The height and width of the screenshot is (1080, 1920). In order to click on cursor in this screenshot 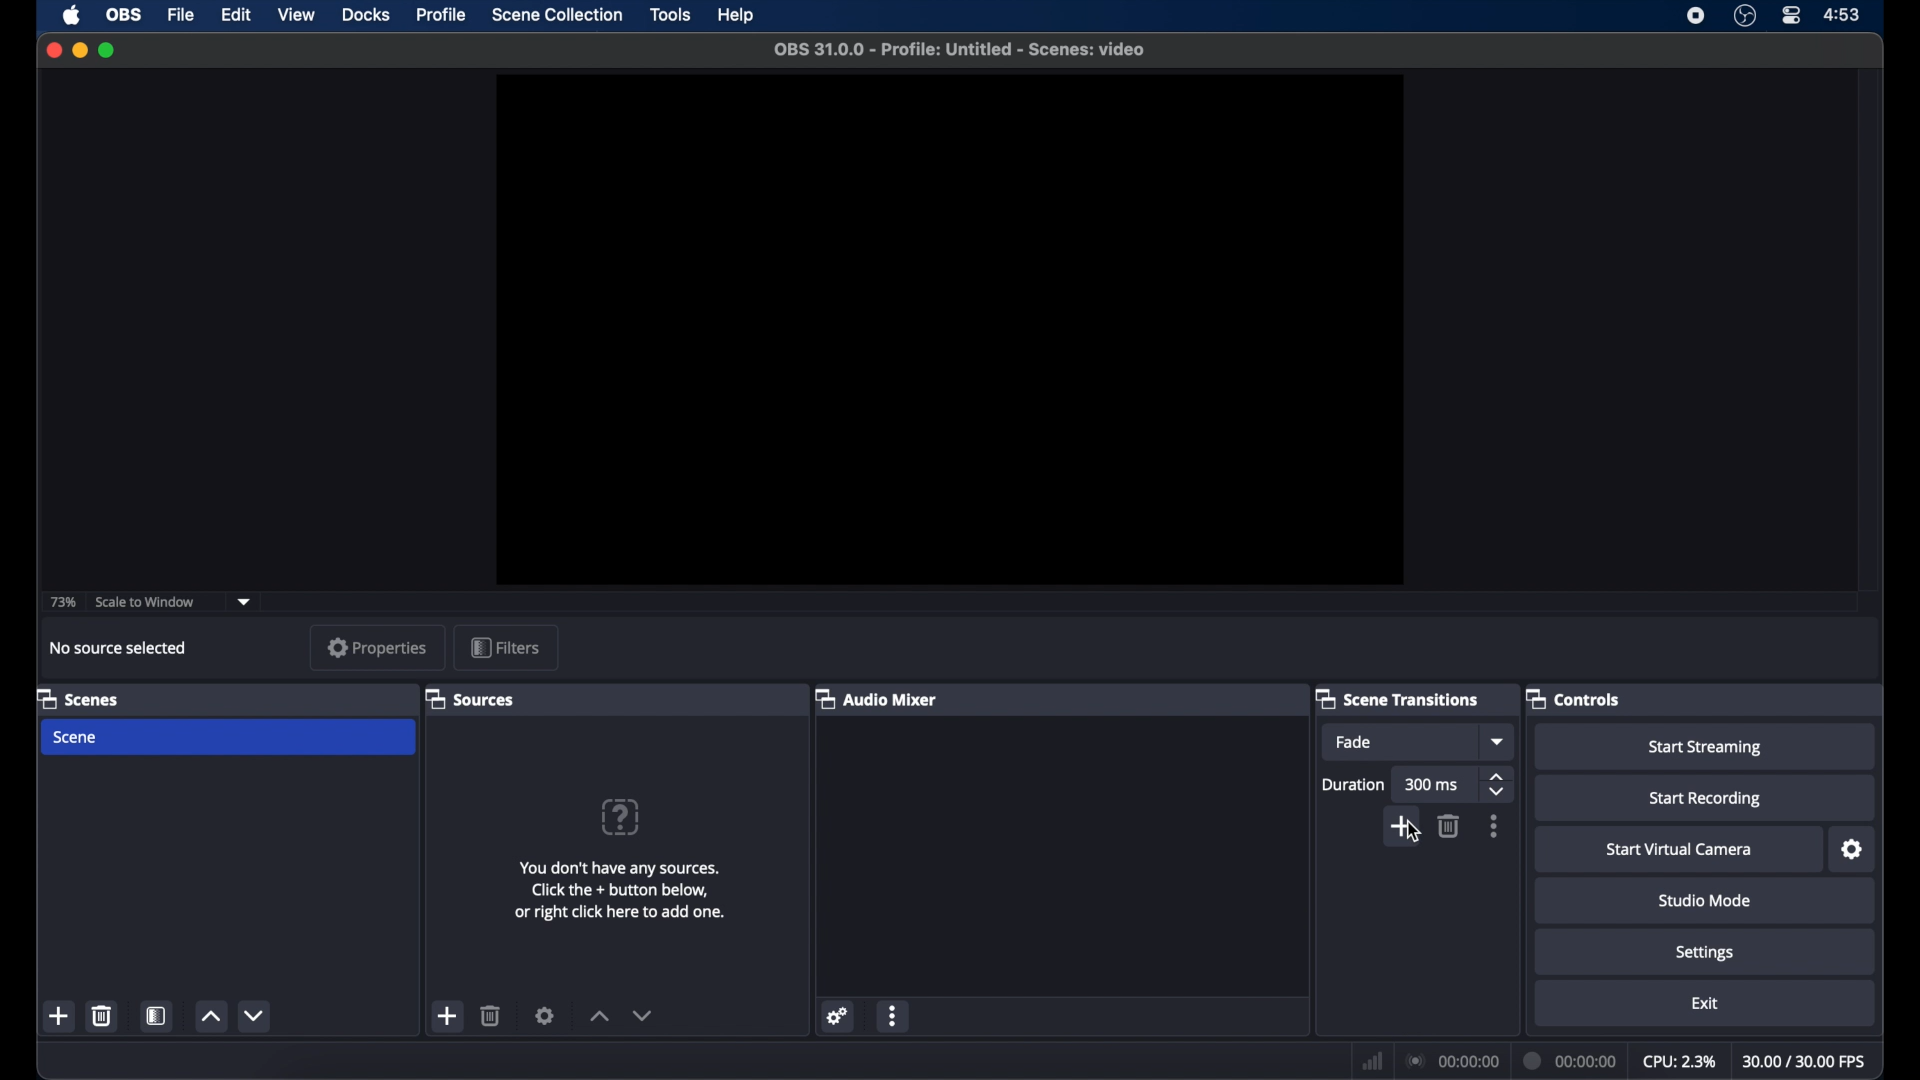, I will do `click(1409, 830)`.